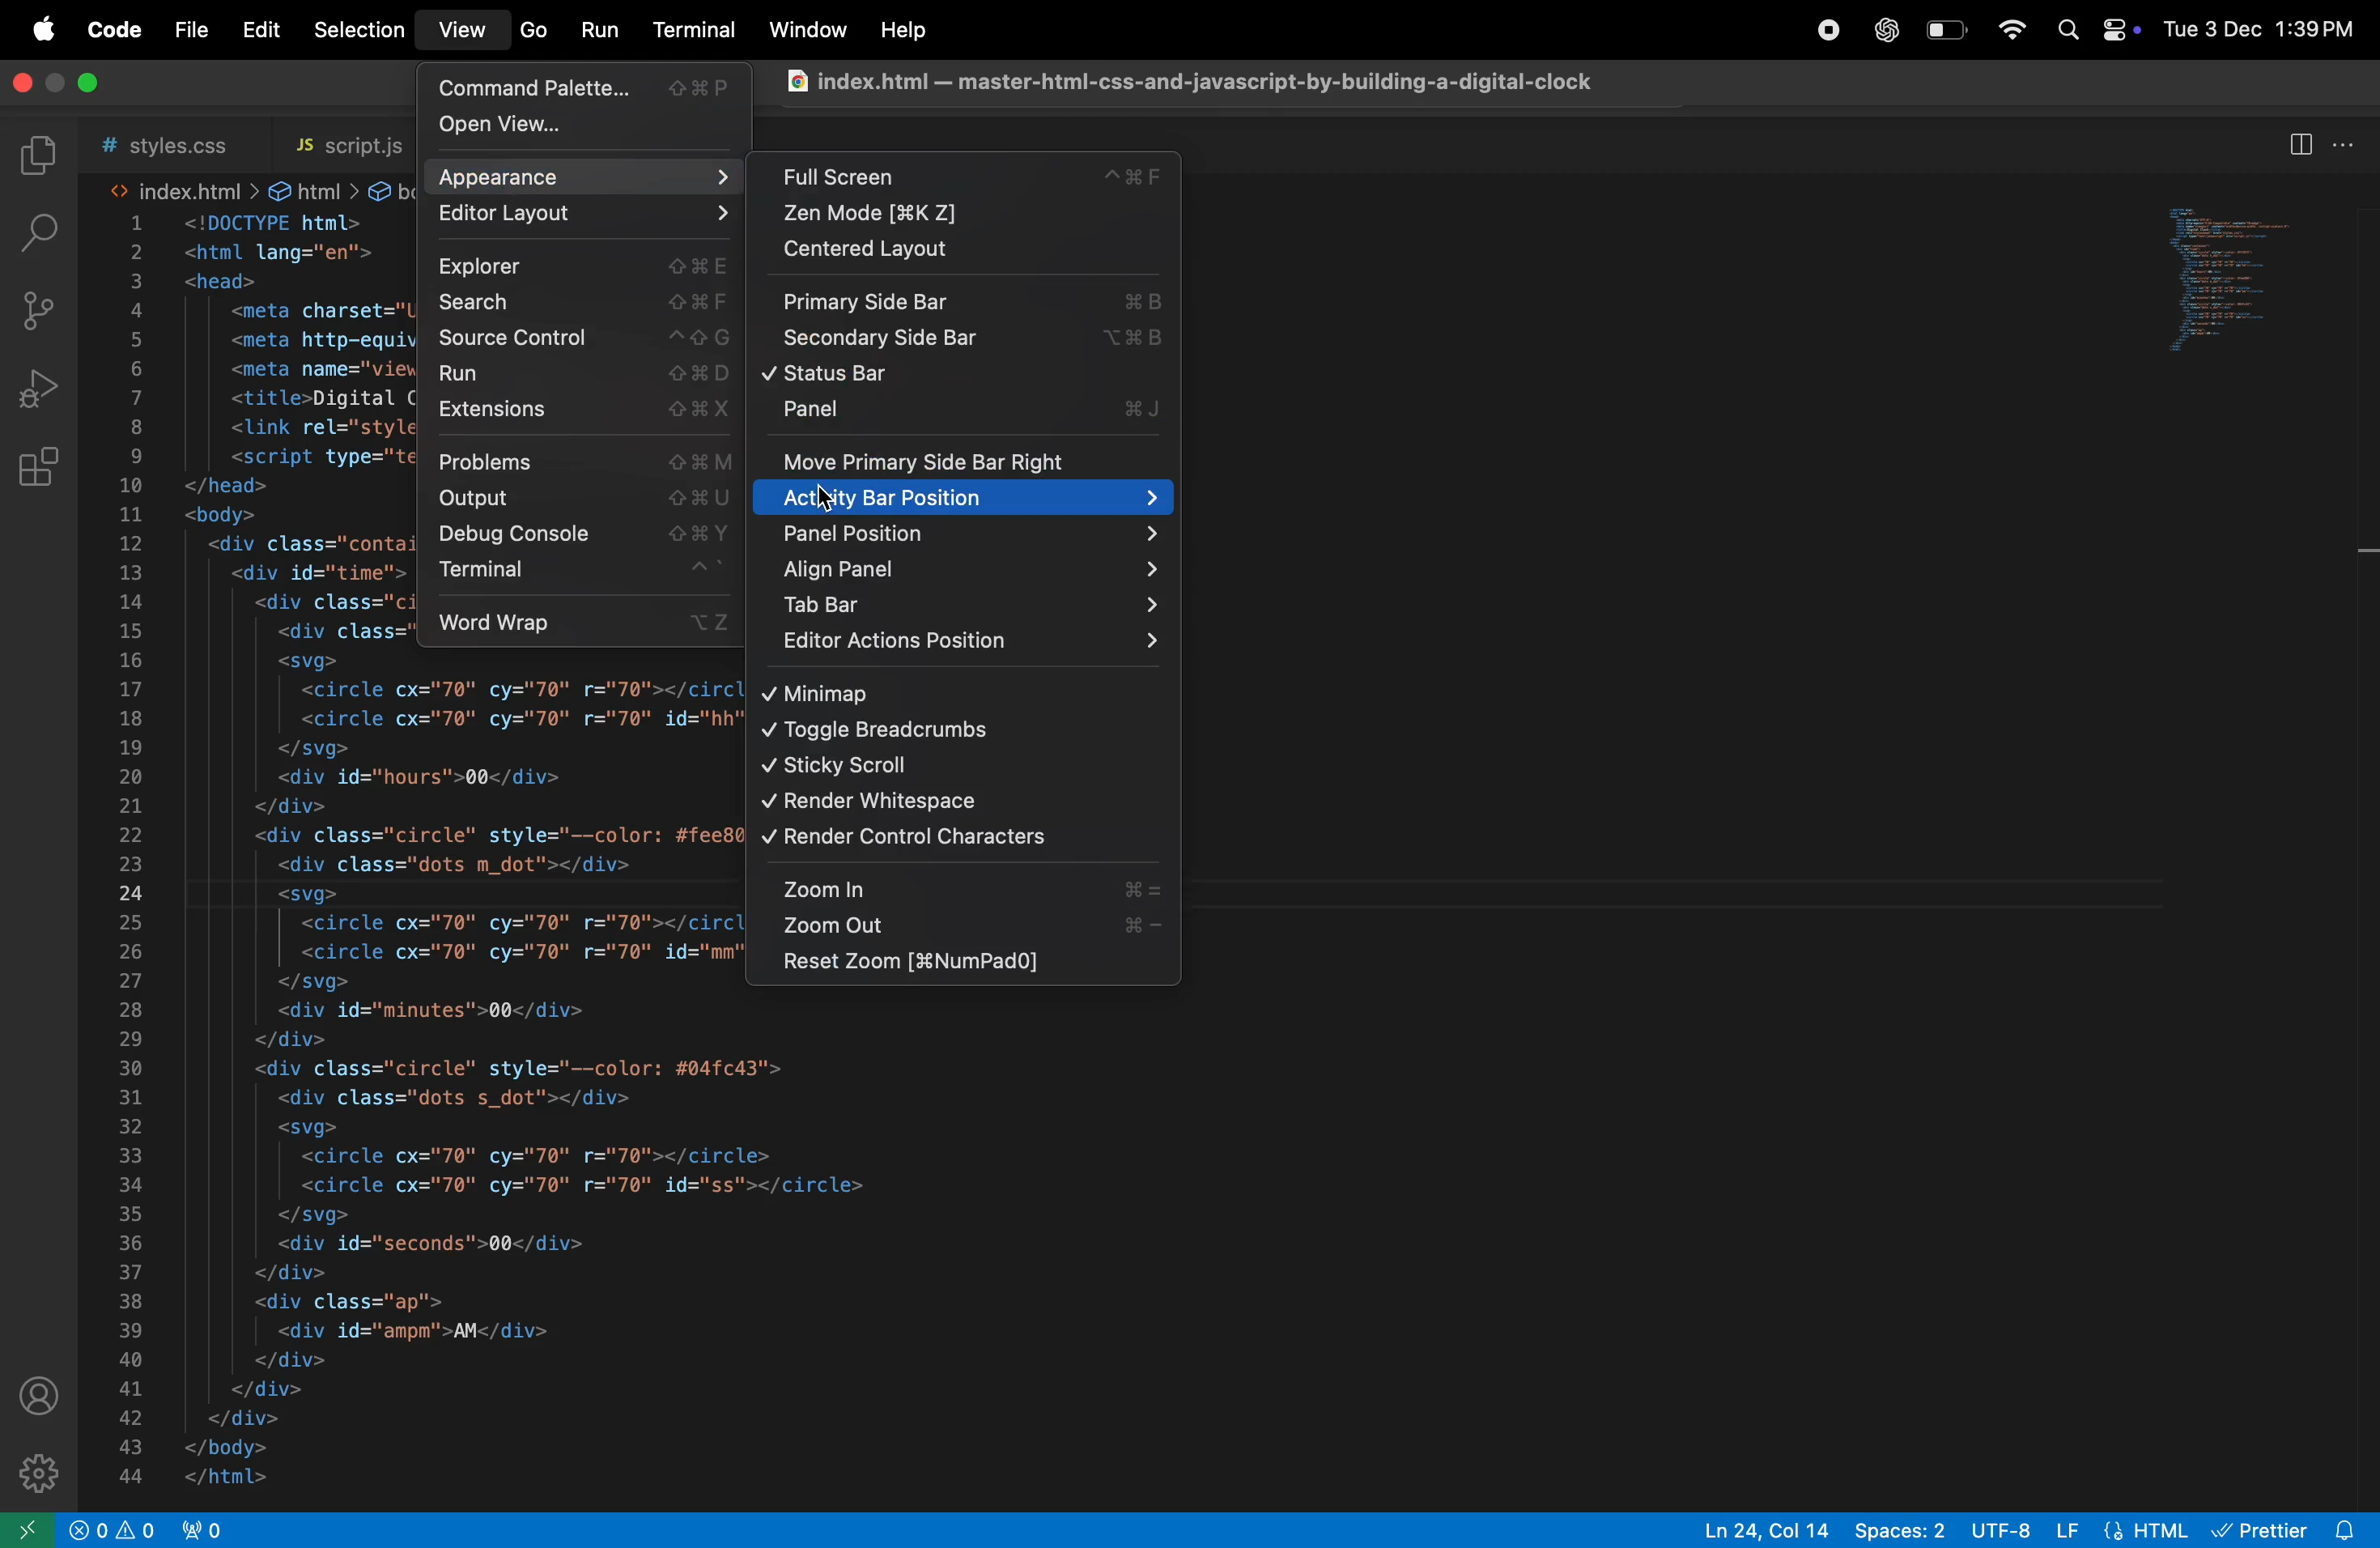 The image size is (2380, 1548). I want to click on html, so click(2125, 1528).